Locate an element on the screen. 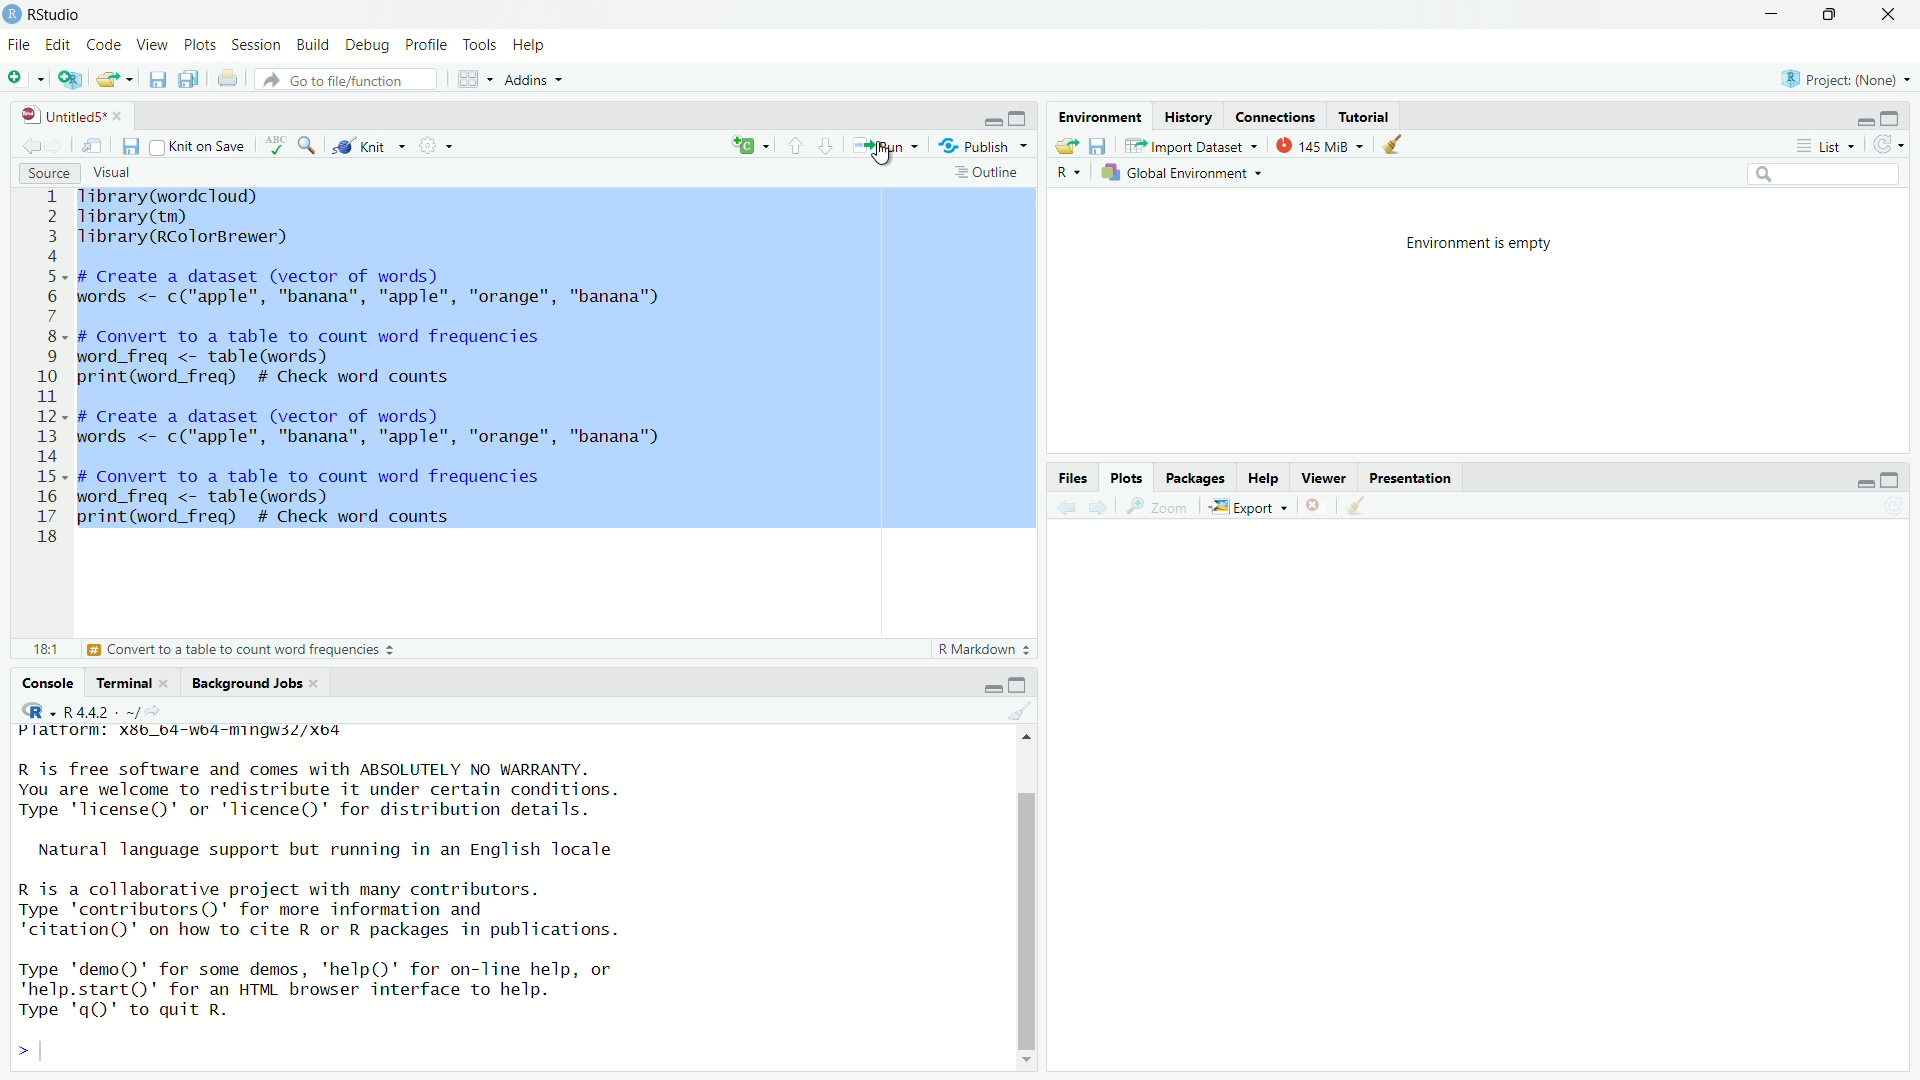  Kint is located at coordinates (368, 143).